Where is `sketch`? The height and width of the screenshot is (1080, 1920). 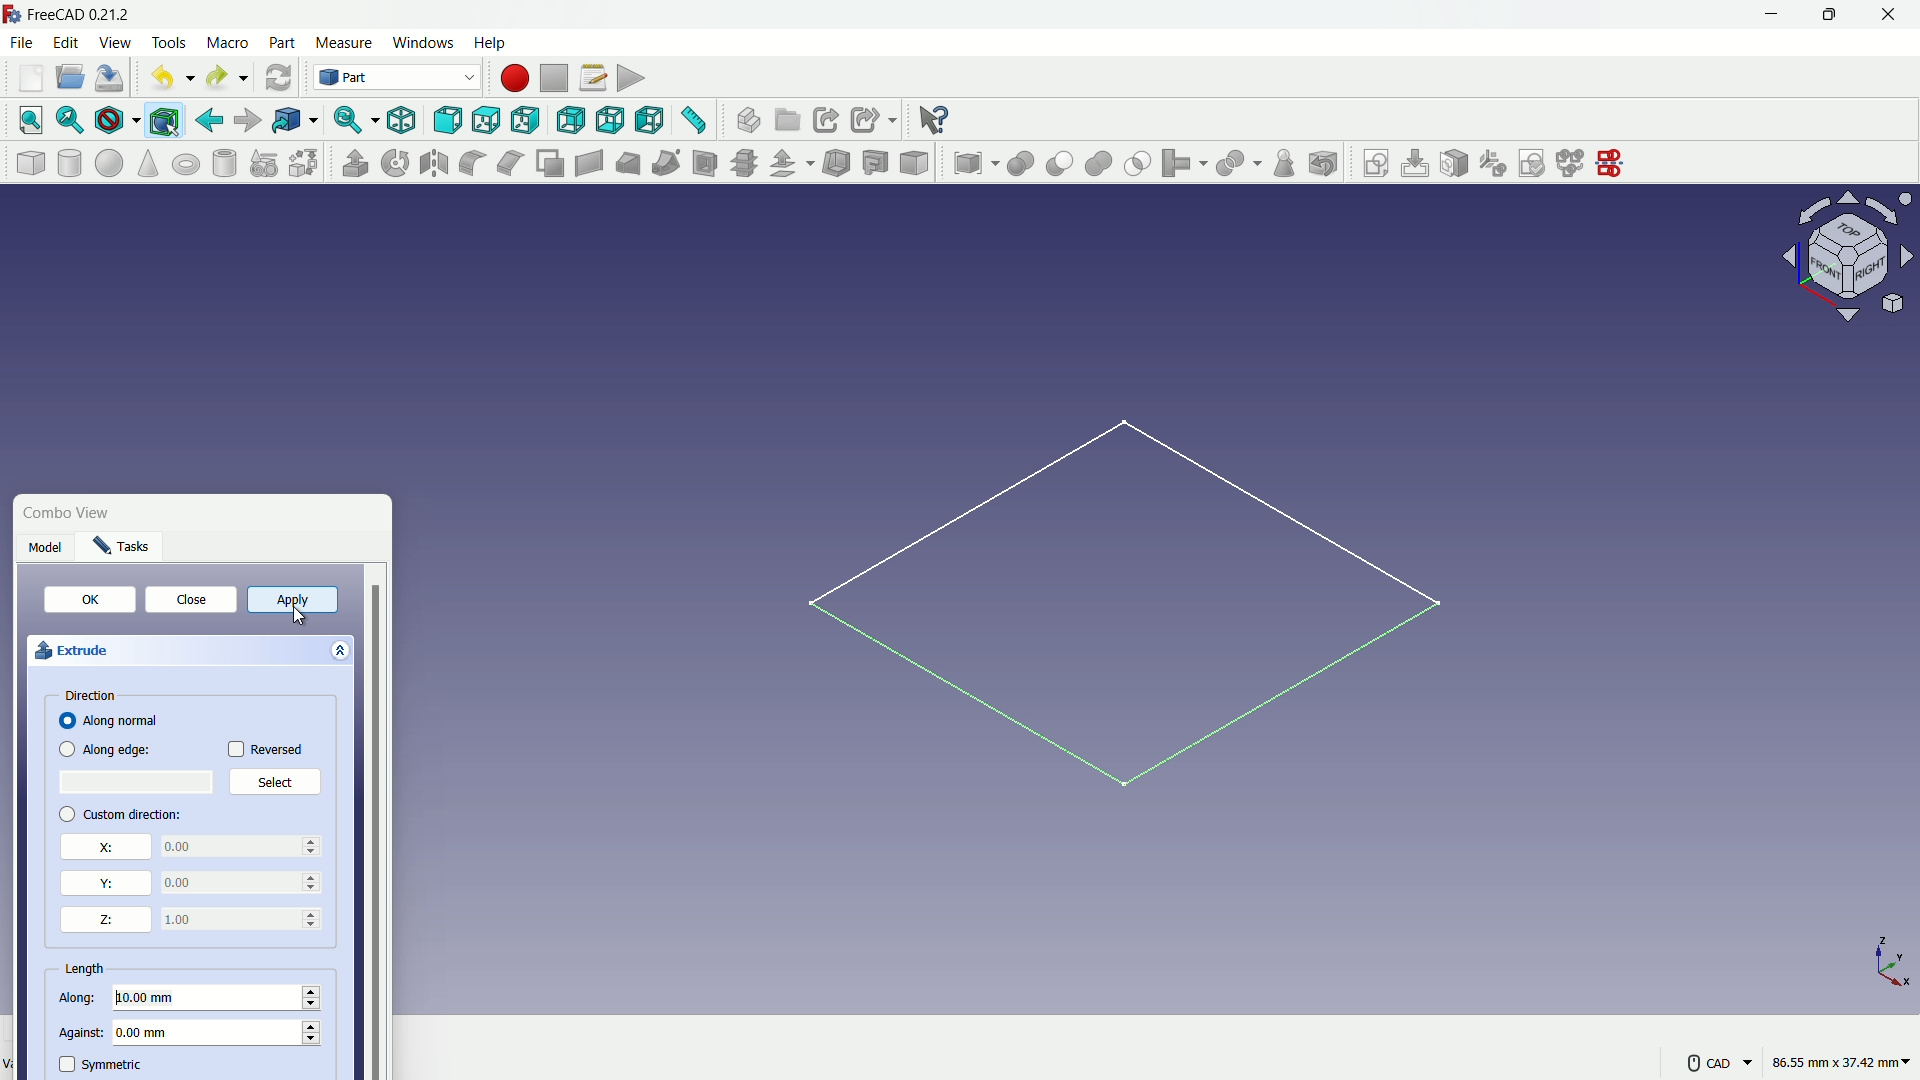
sketch is located at coordinates (1121, 616).